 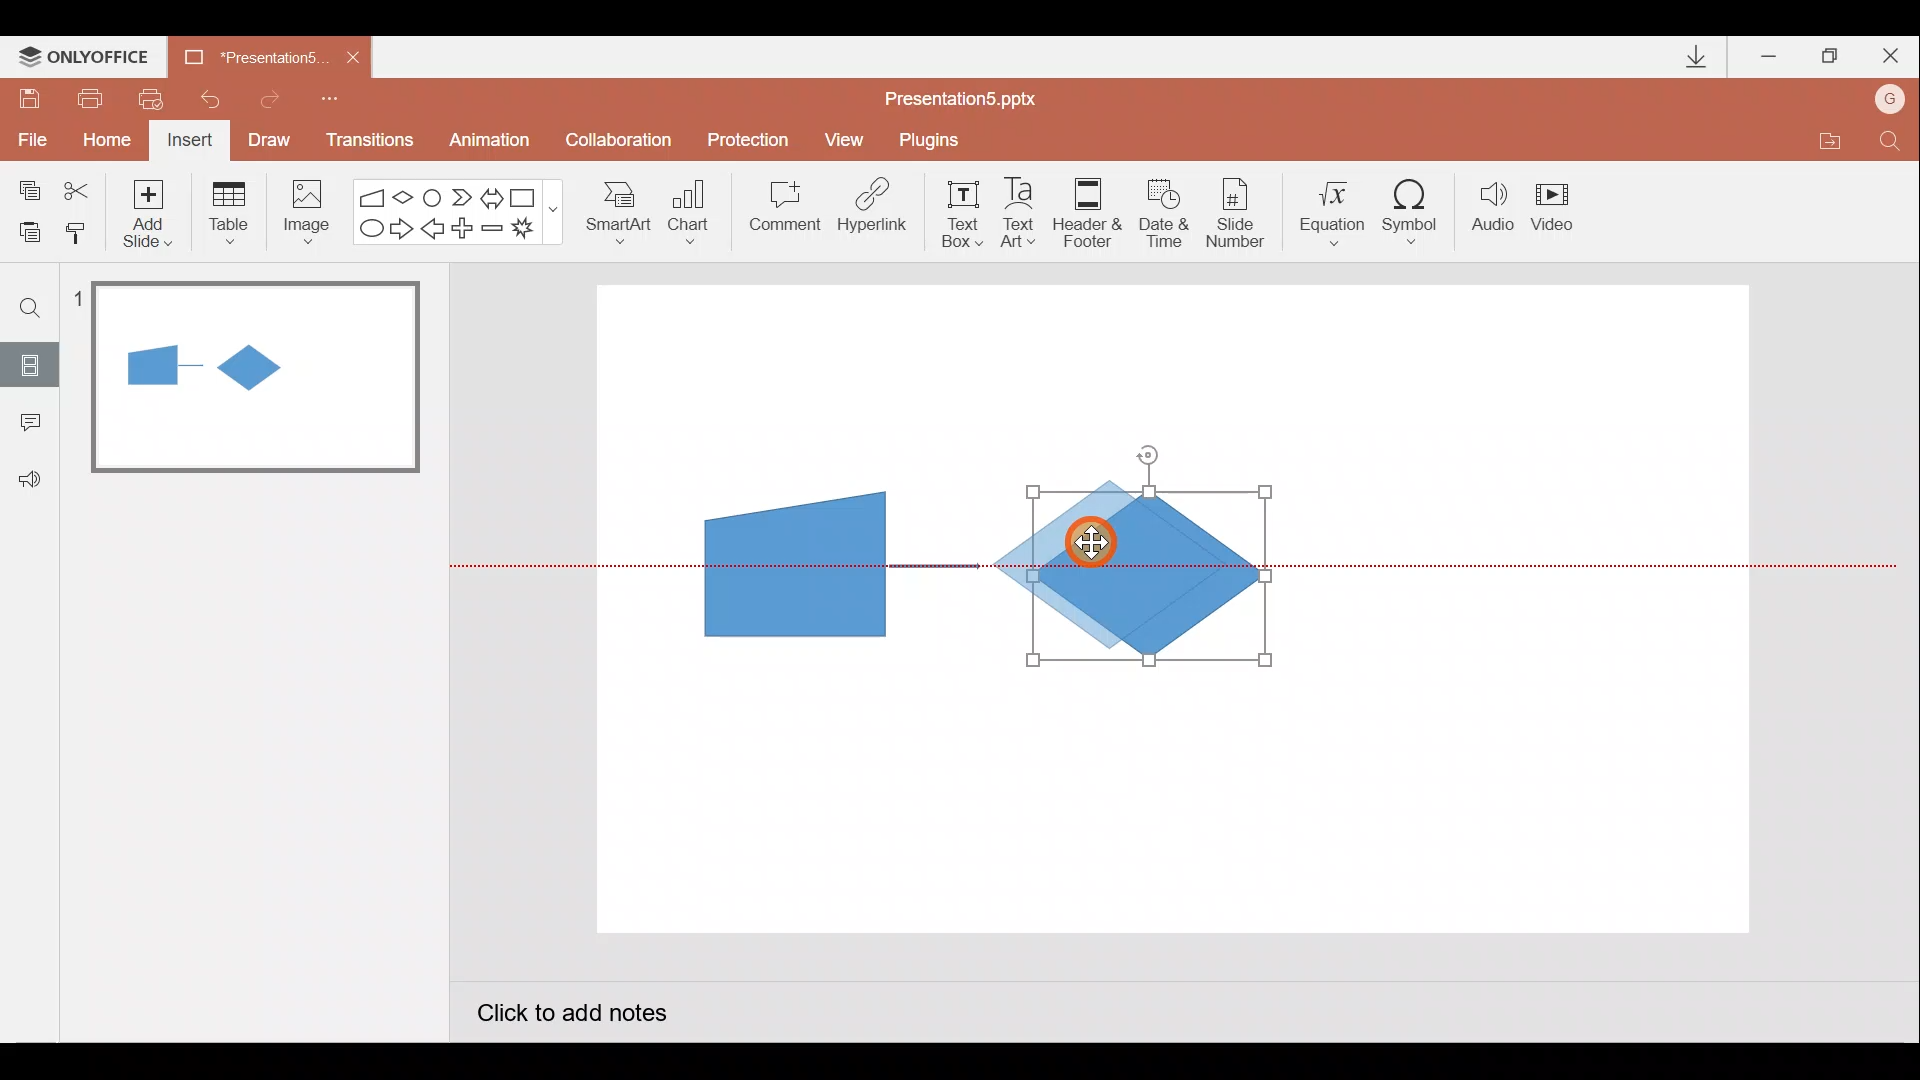 I want to click on Quick print, so click(x=158, y=94).